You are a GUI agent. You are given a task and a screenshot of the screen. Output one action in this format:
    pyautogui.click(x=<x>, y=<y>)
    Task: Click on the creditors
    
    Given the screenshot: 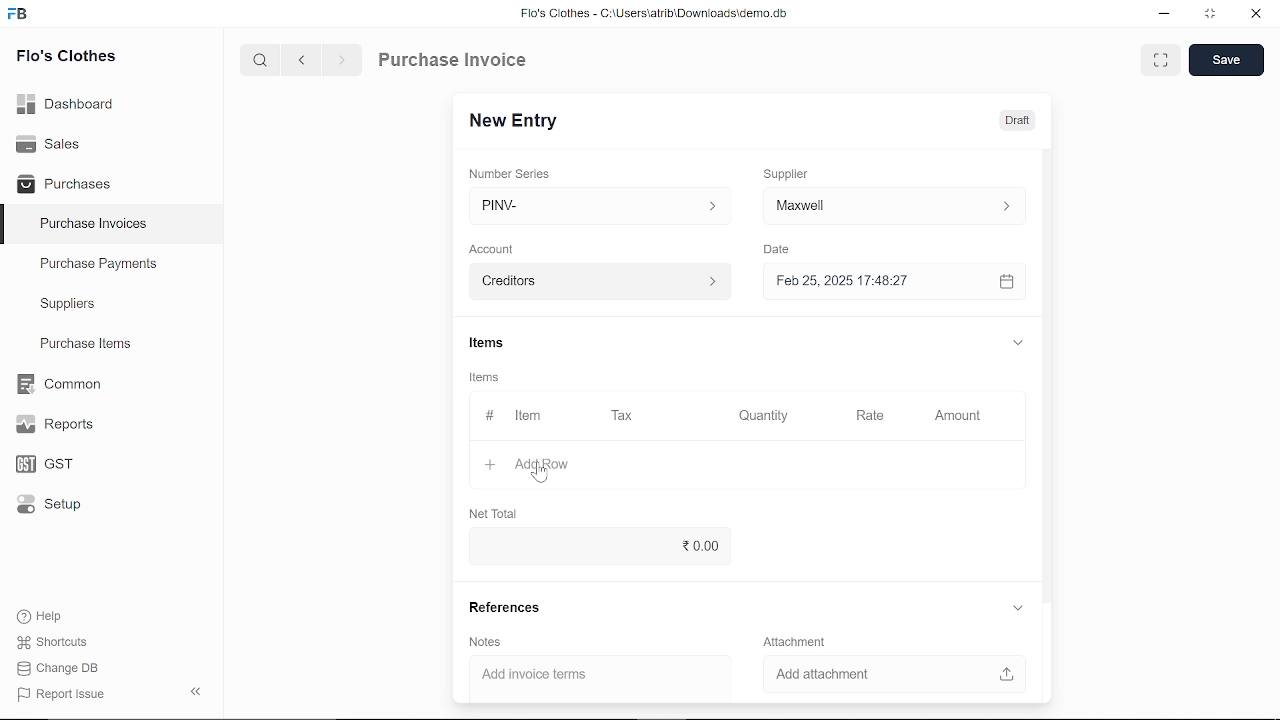 What is the action you would take?
    pyautogui.click(x=596, y=280)
    